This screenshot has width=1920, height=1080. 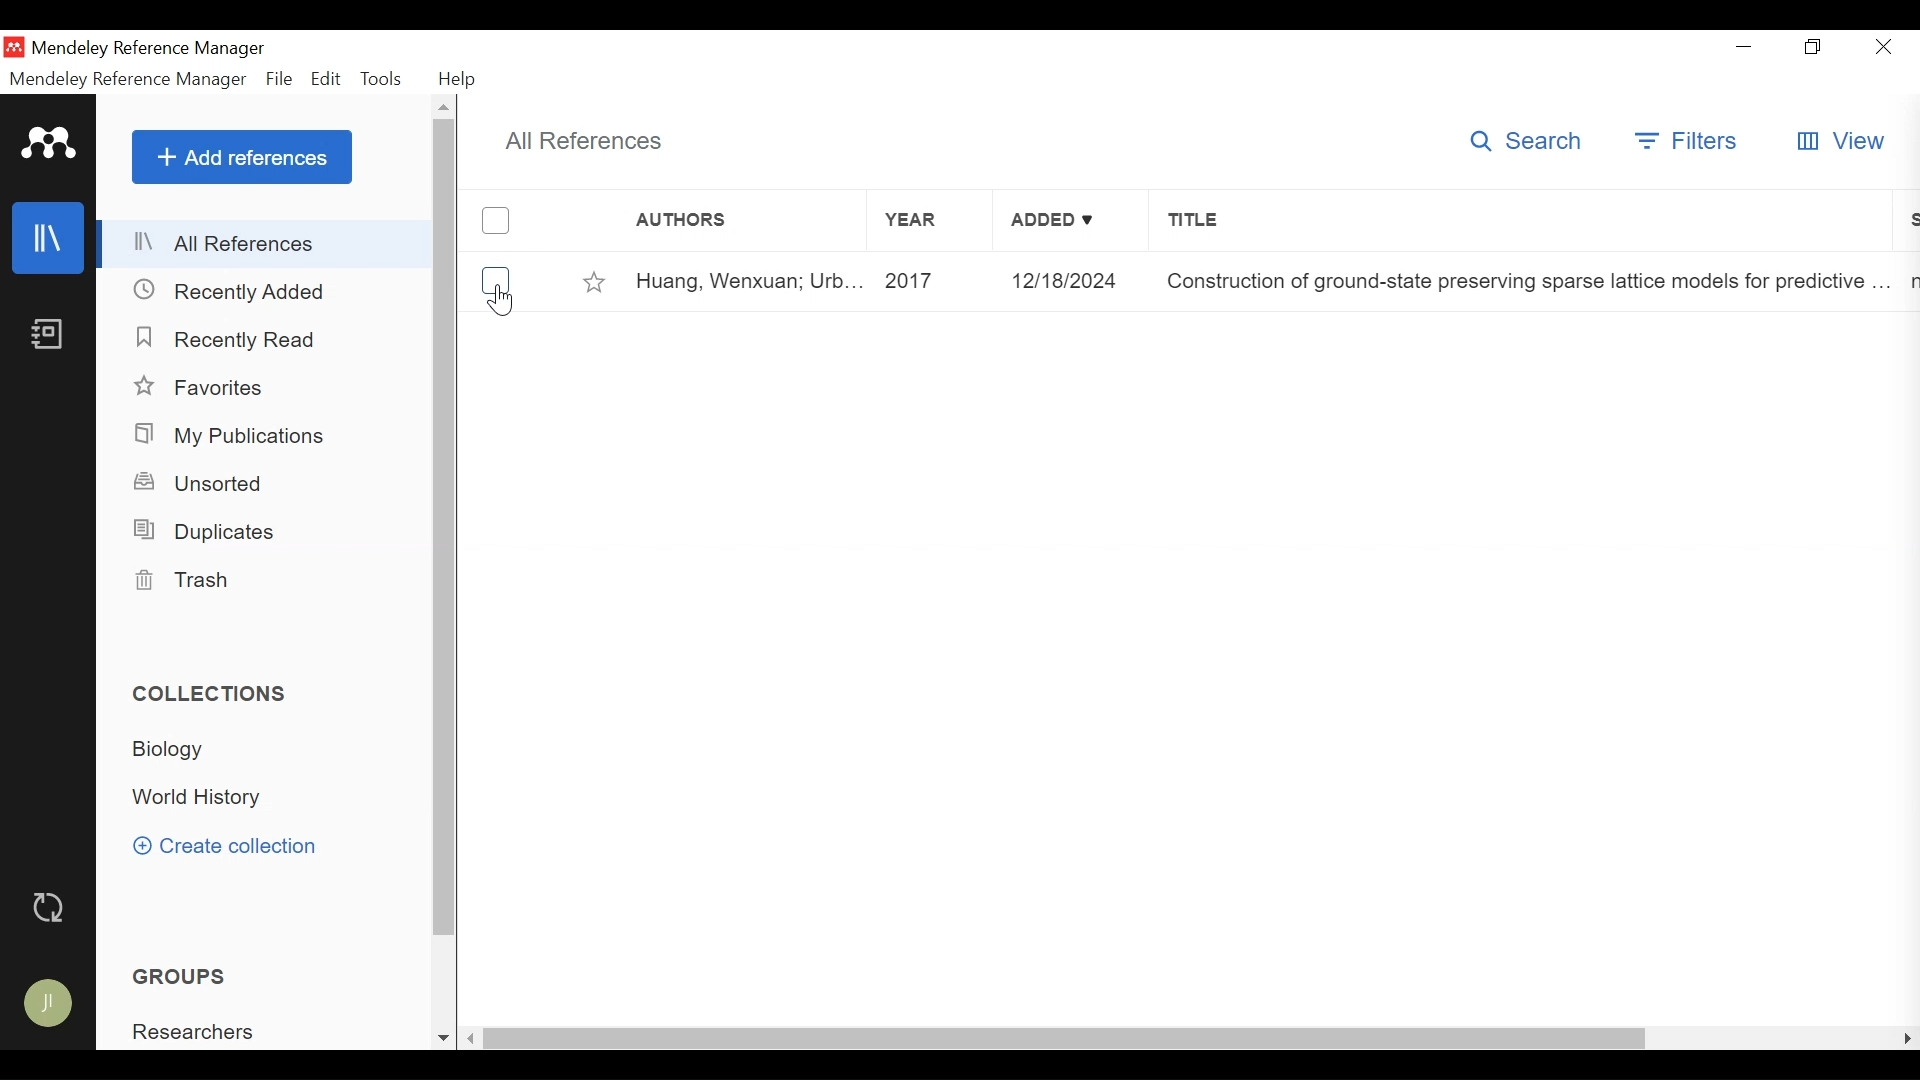 I want to click on My Publications, so click(x=235, y=437).